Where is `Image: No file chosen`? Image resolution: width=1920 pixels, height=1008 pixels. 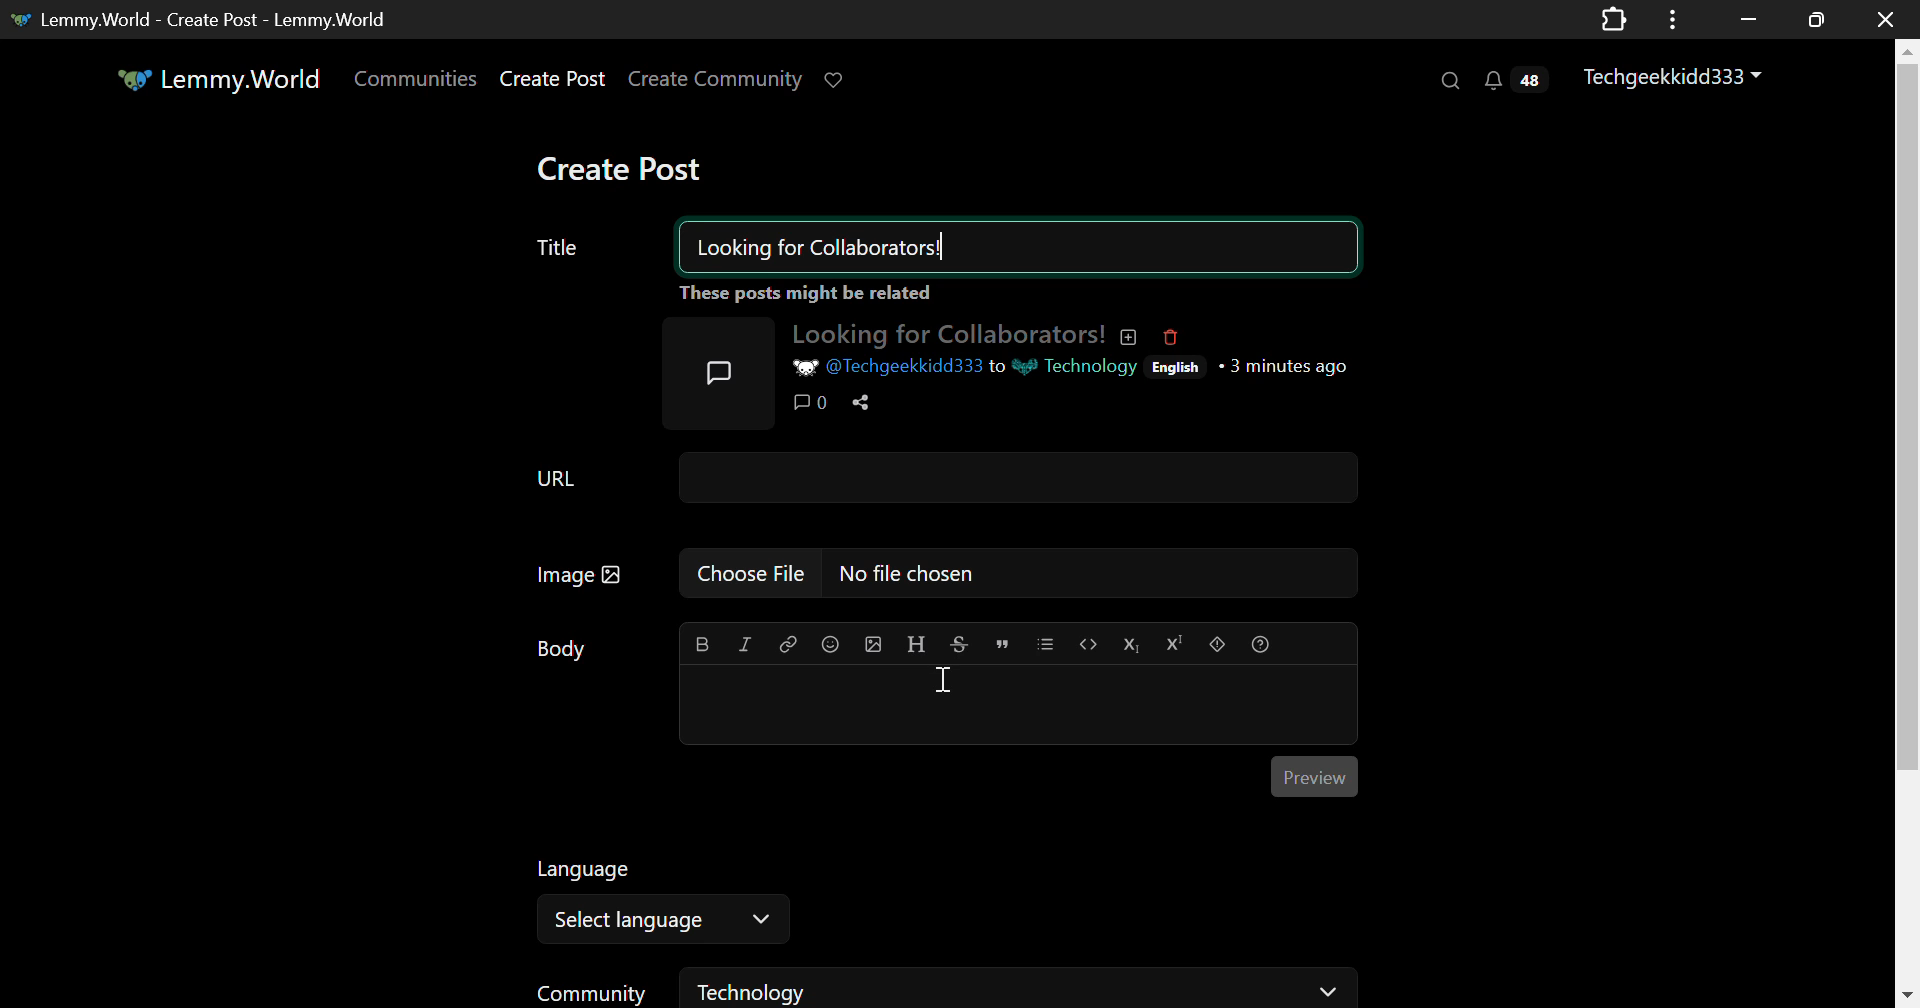 Image: No file chosen is located at coordinates (950, 572).